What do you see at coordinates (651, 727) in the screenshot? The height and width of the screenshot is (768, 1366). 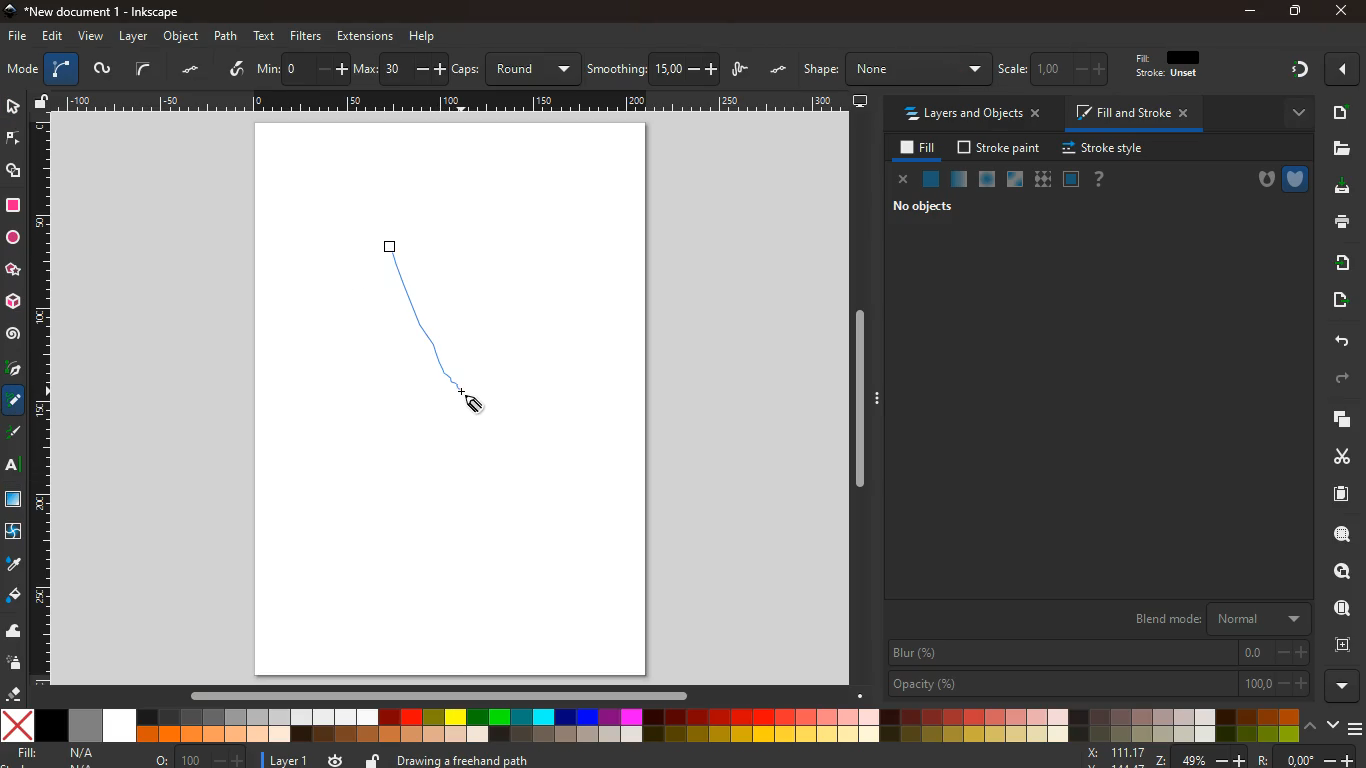 I see `color` at bounding box center [651, 727].